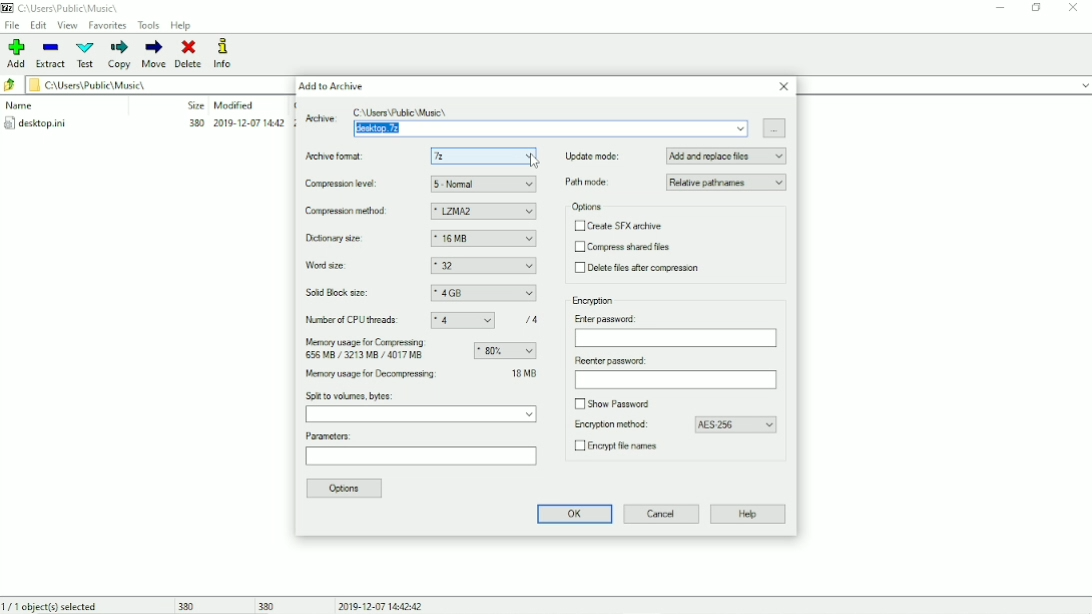 This screenshot has height=614, width=1092. I want to click on Favorites, so click(107, 26).